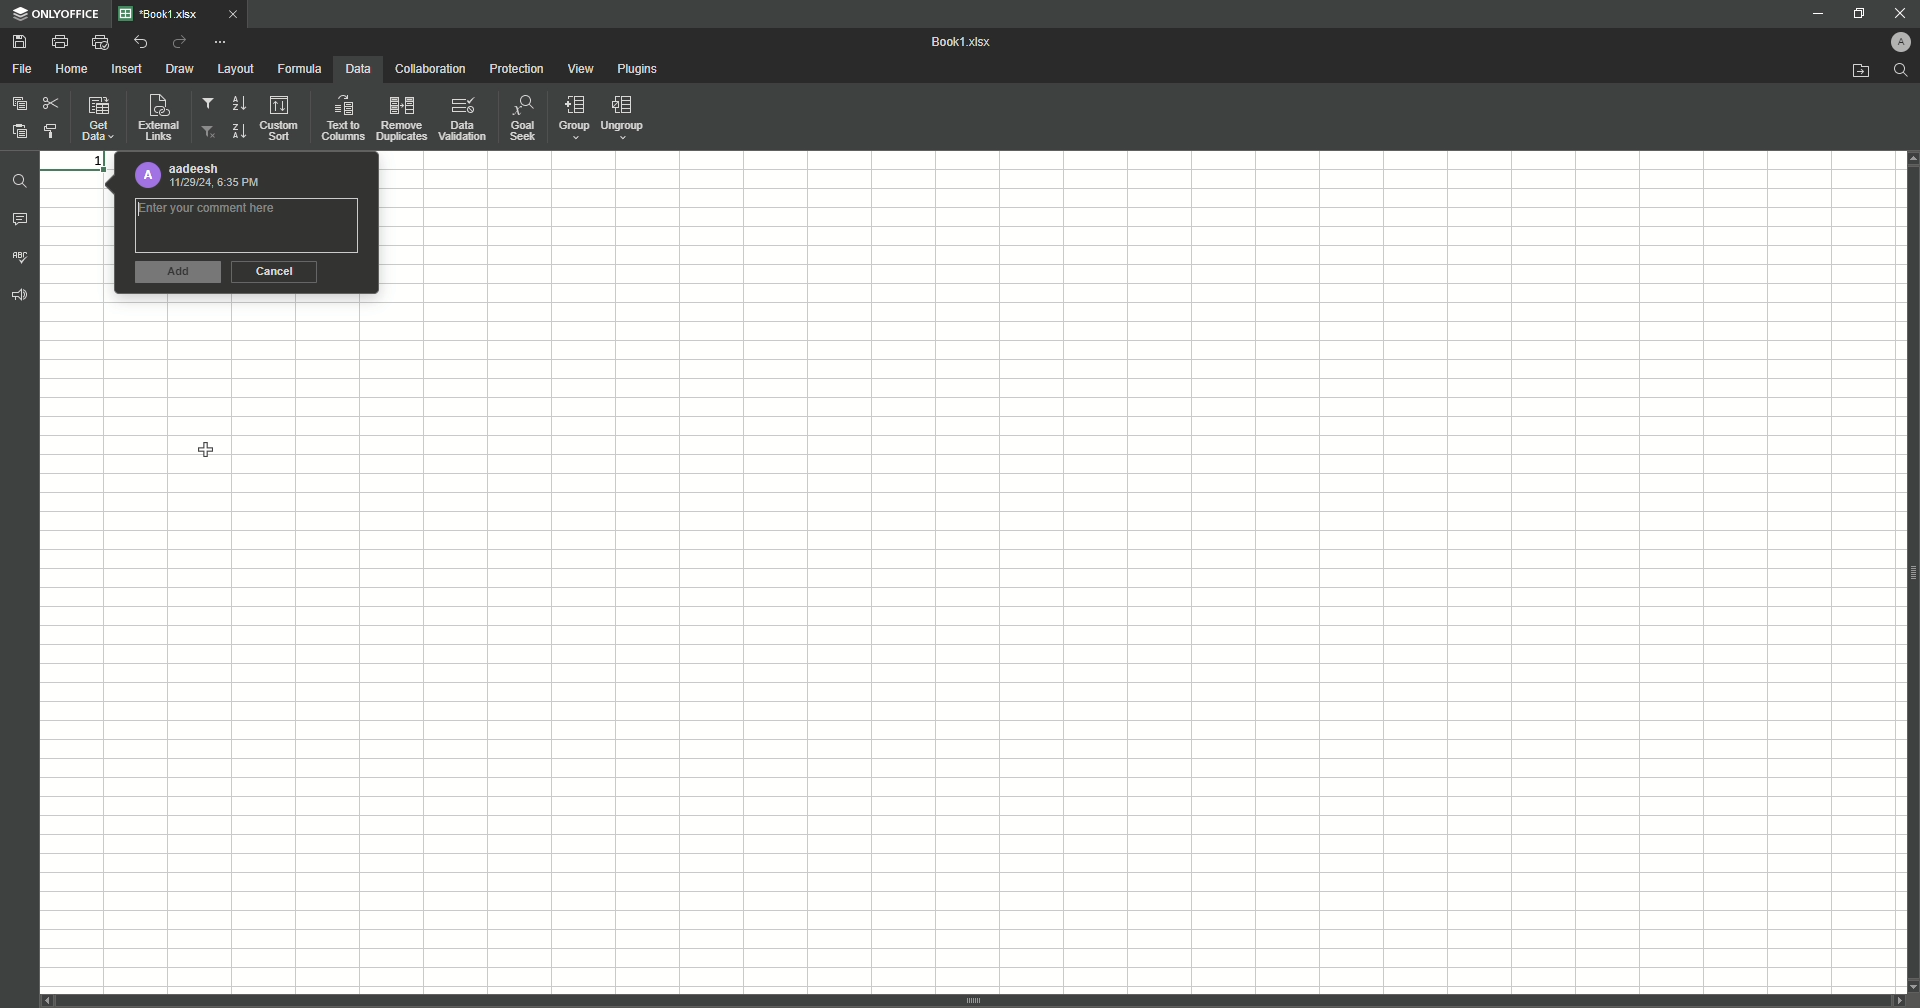 The image size is (1920, 1008). I want to click on Group, so click(571, 119).